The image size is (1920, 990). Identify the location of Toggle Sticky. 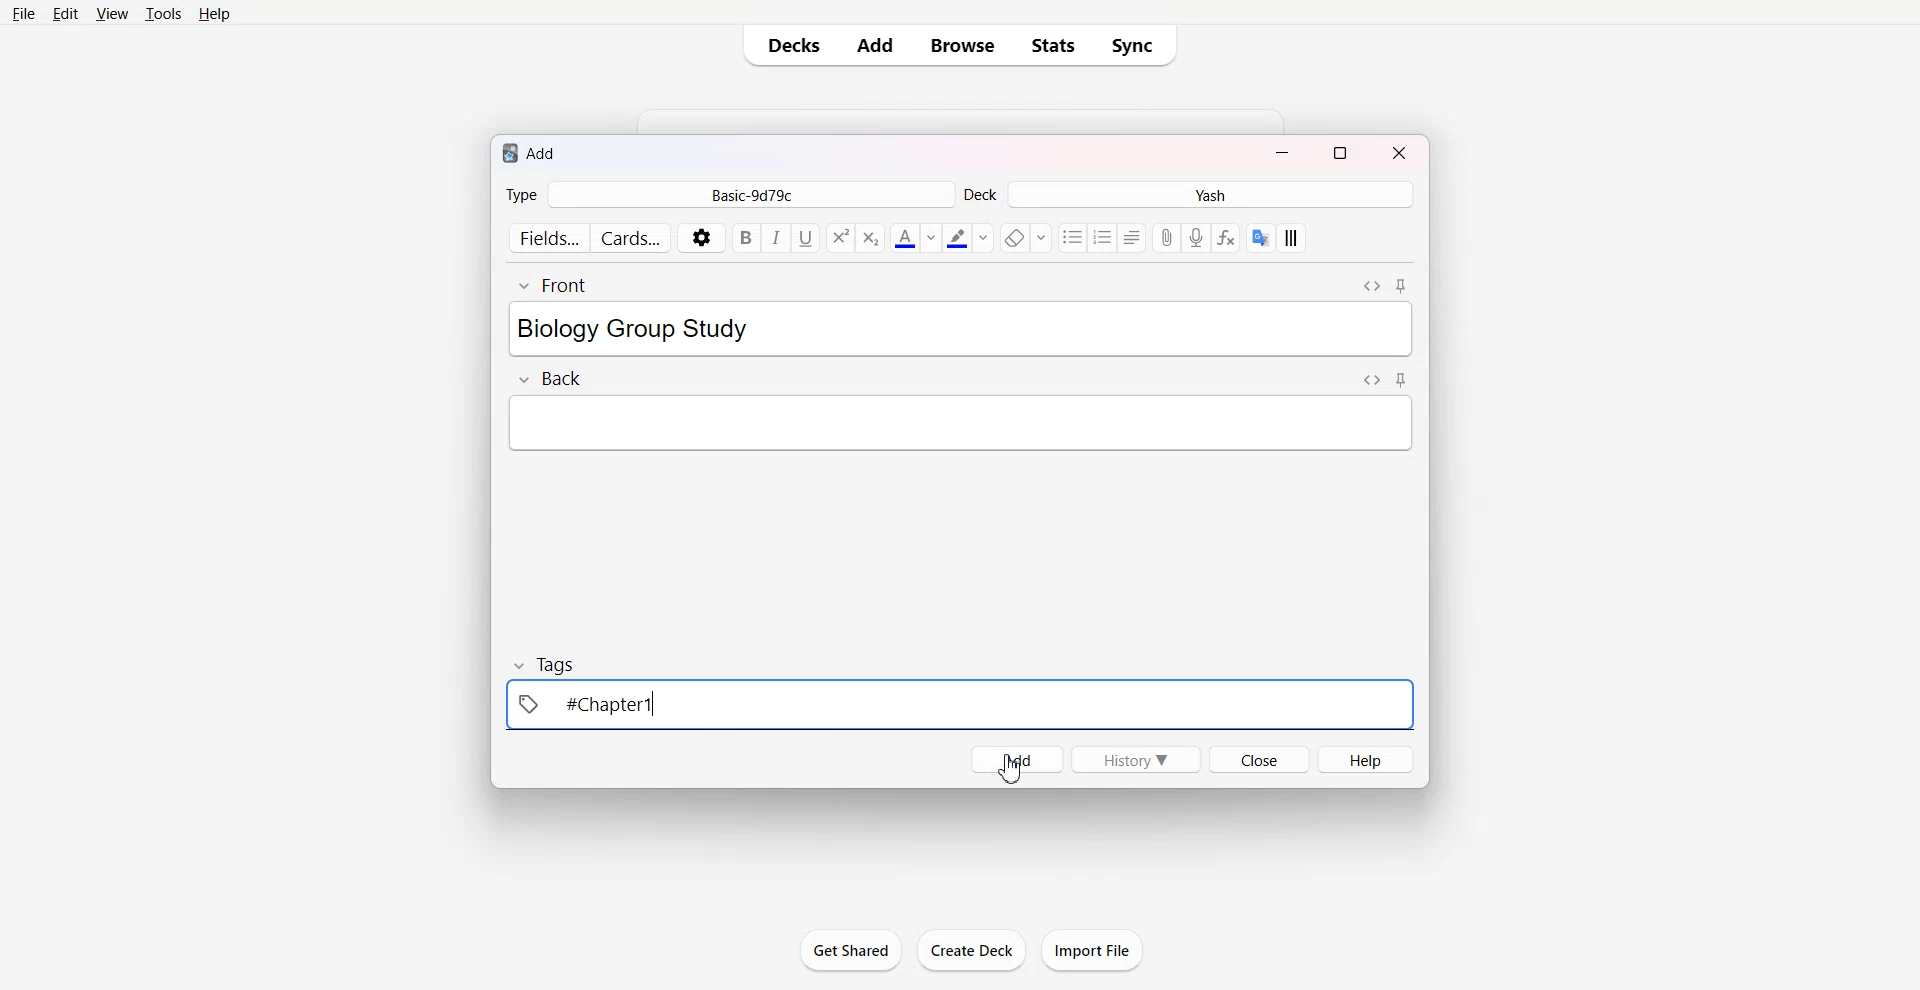
(1401, 379).